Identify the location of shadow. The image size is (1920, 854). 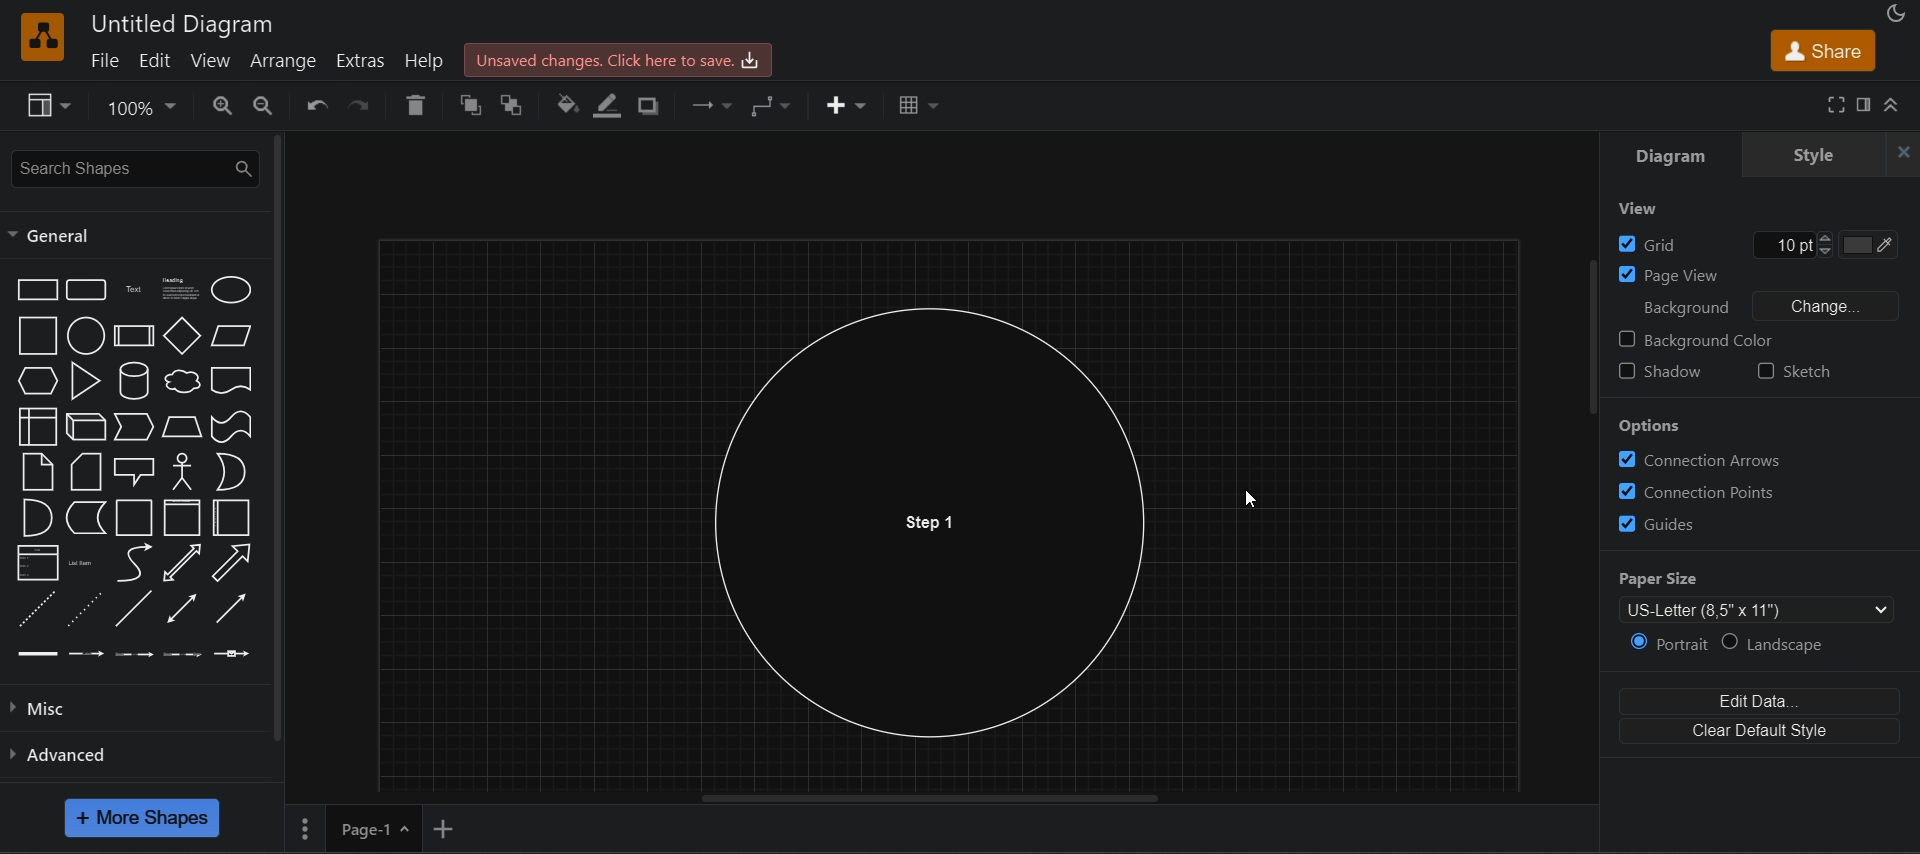
(655, 105).